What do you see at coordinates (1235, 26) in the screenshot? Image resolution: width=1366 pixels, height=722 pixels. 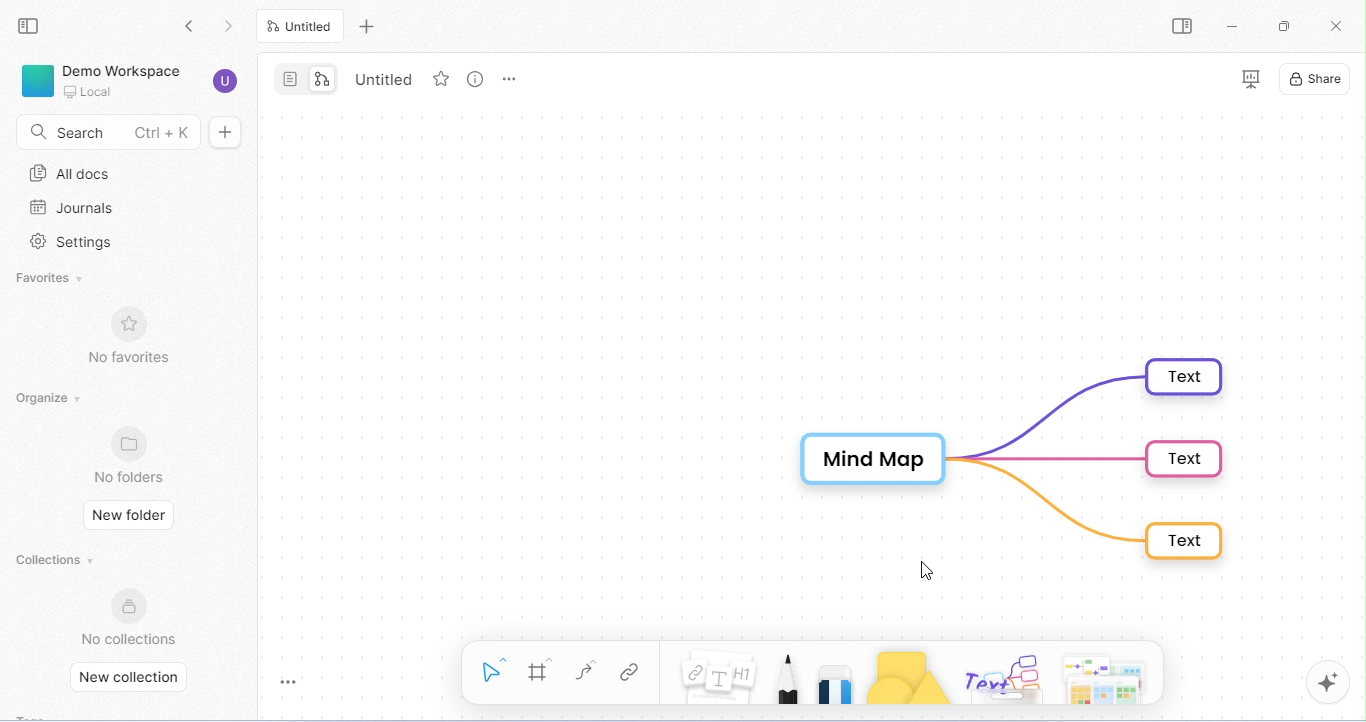 I see `minimize` at bounding box center [1235, 26].